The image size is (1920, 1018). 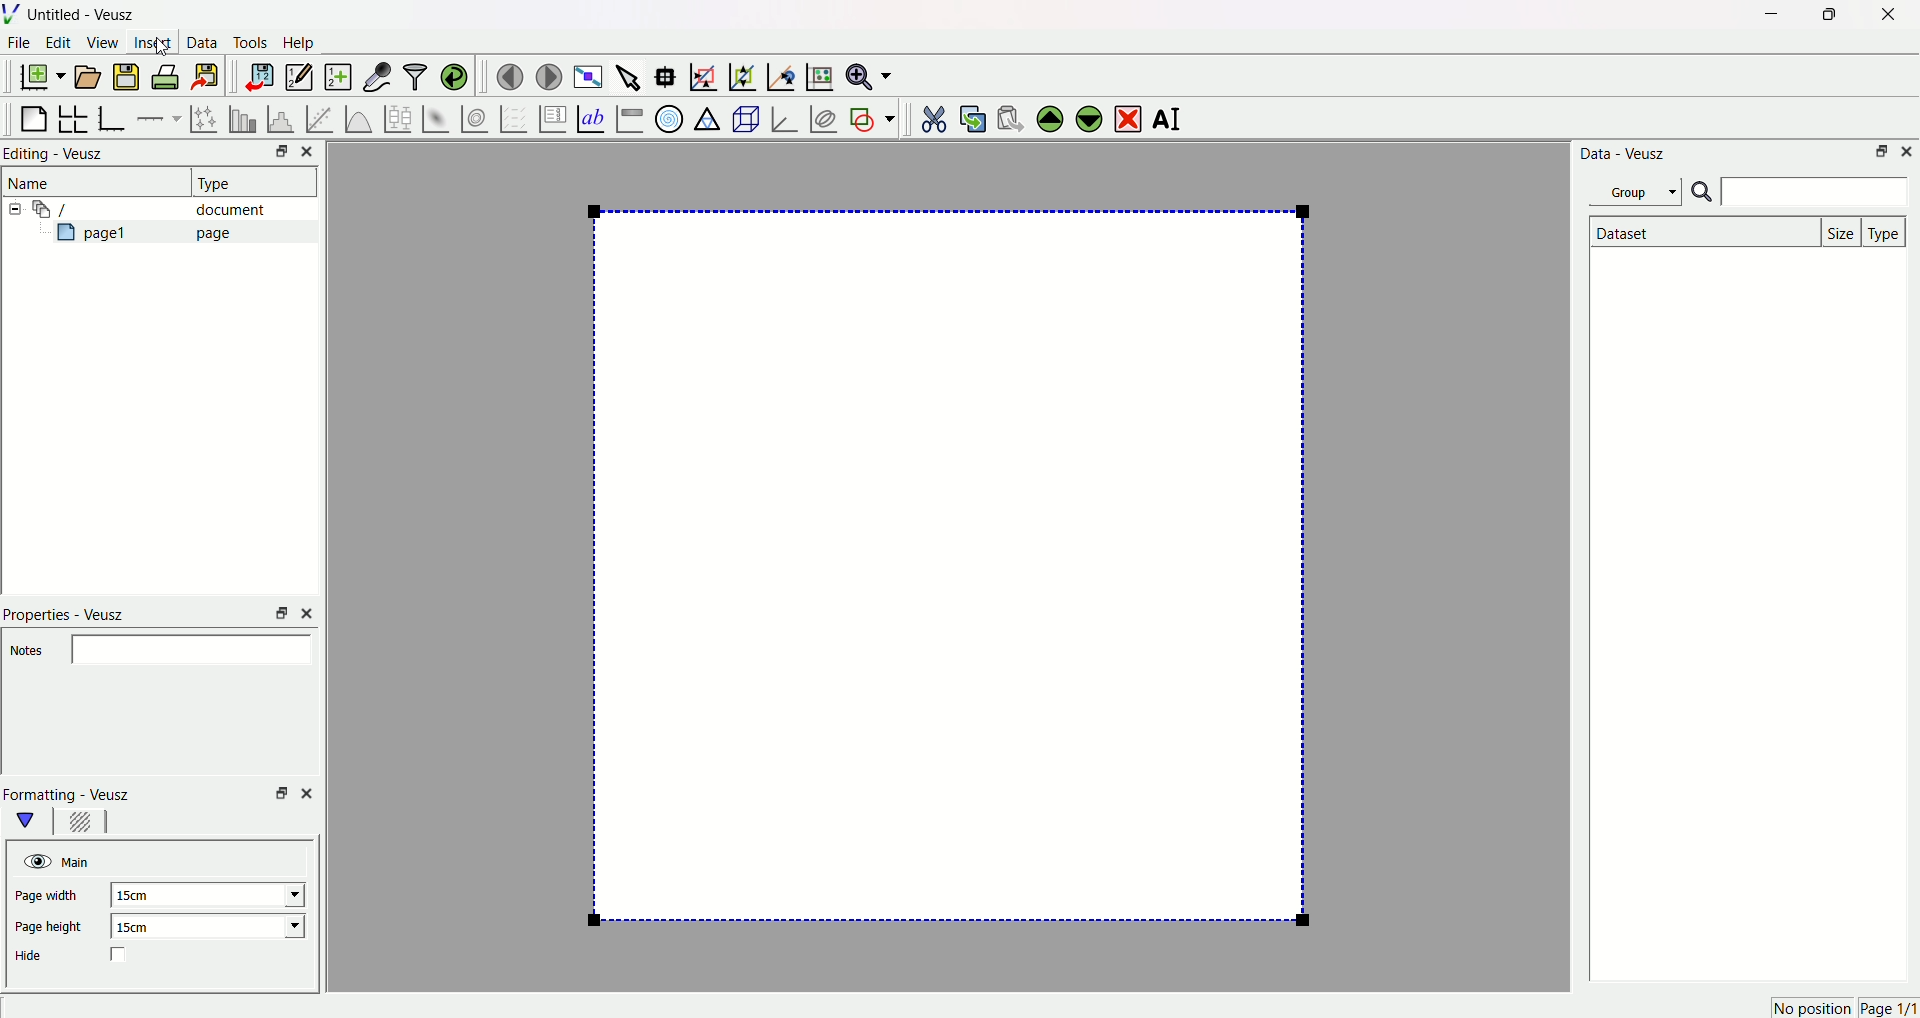 What do you see at coordinates (318, 117) in the screenshot?
I see `fit a function` at bounding box center [318, 117].